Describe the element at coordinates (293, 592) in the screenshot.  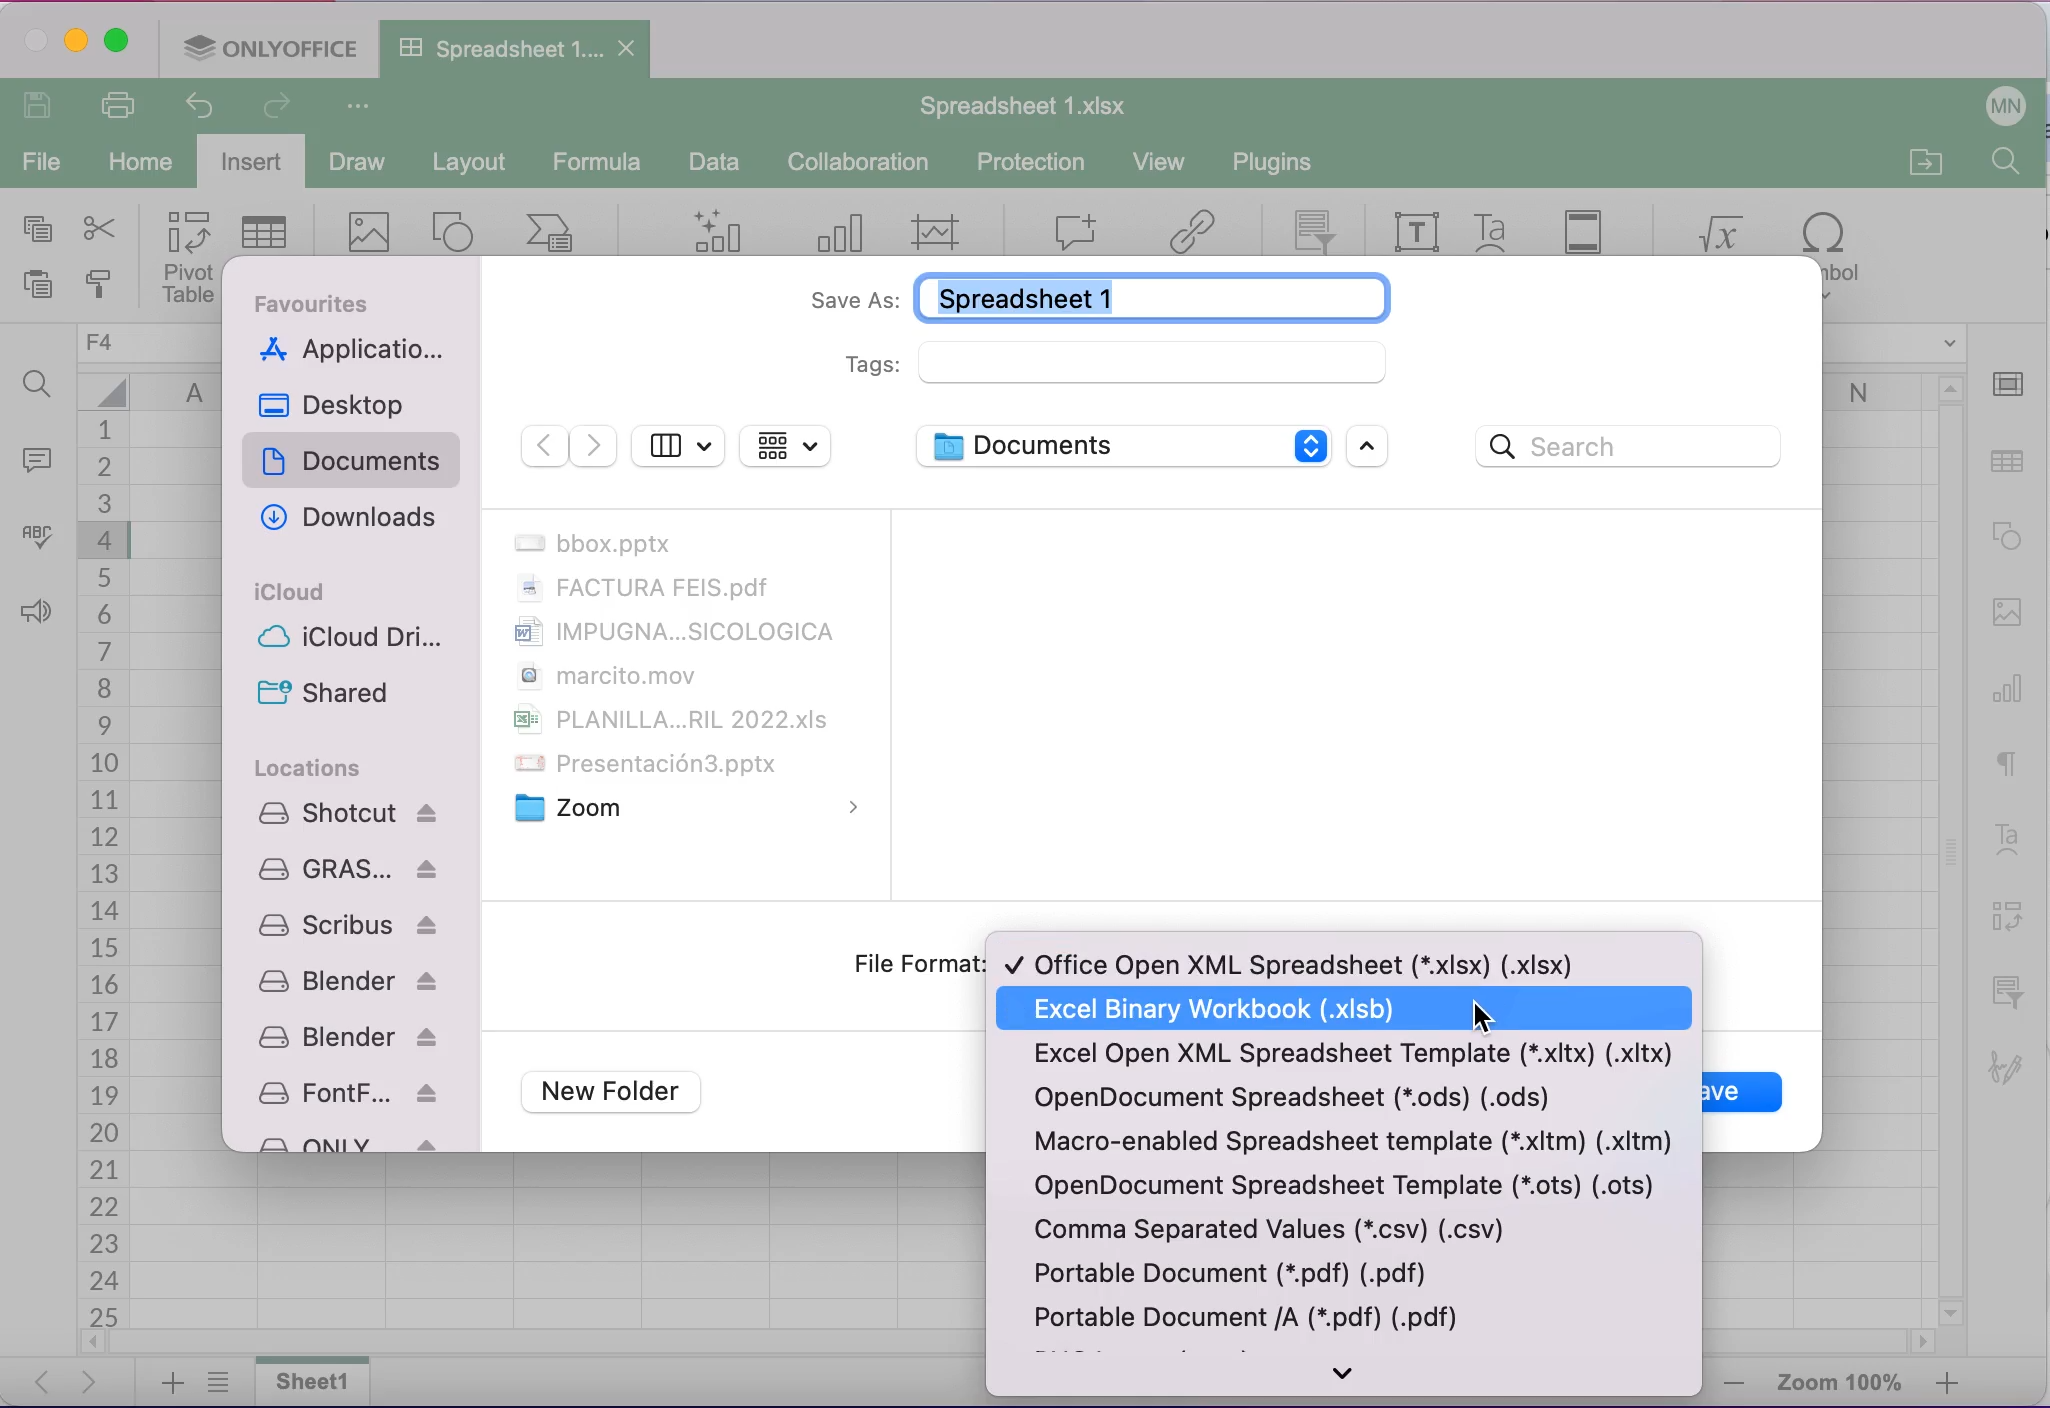
I see `icloud` at that location.